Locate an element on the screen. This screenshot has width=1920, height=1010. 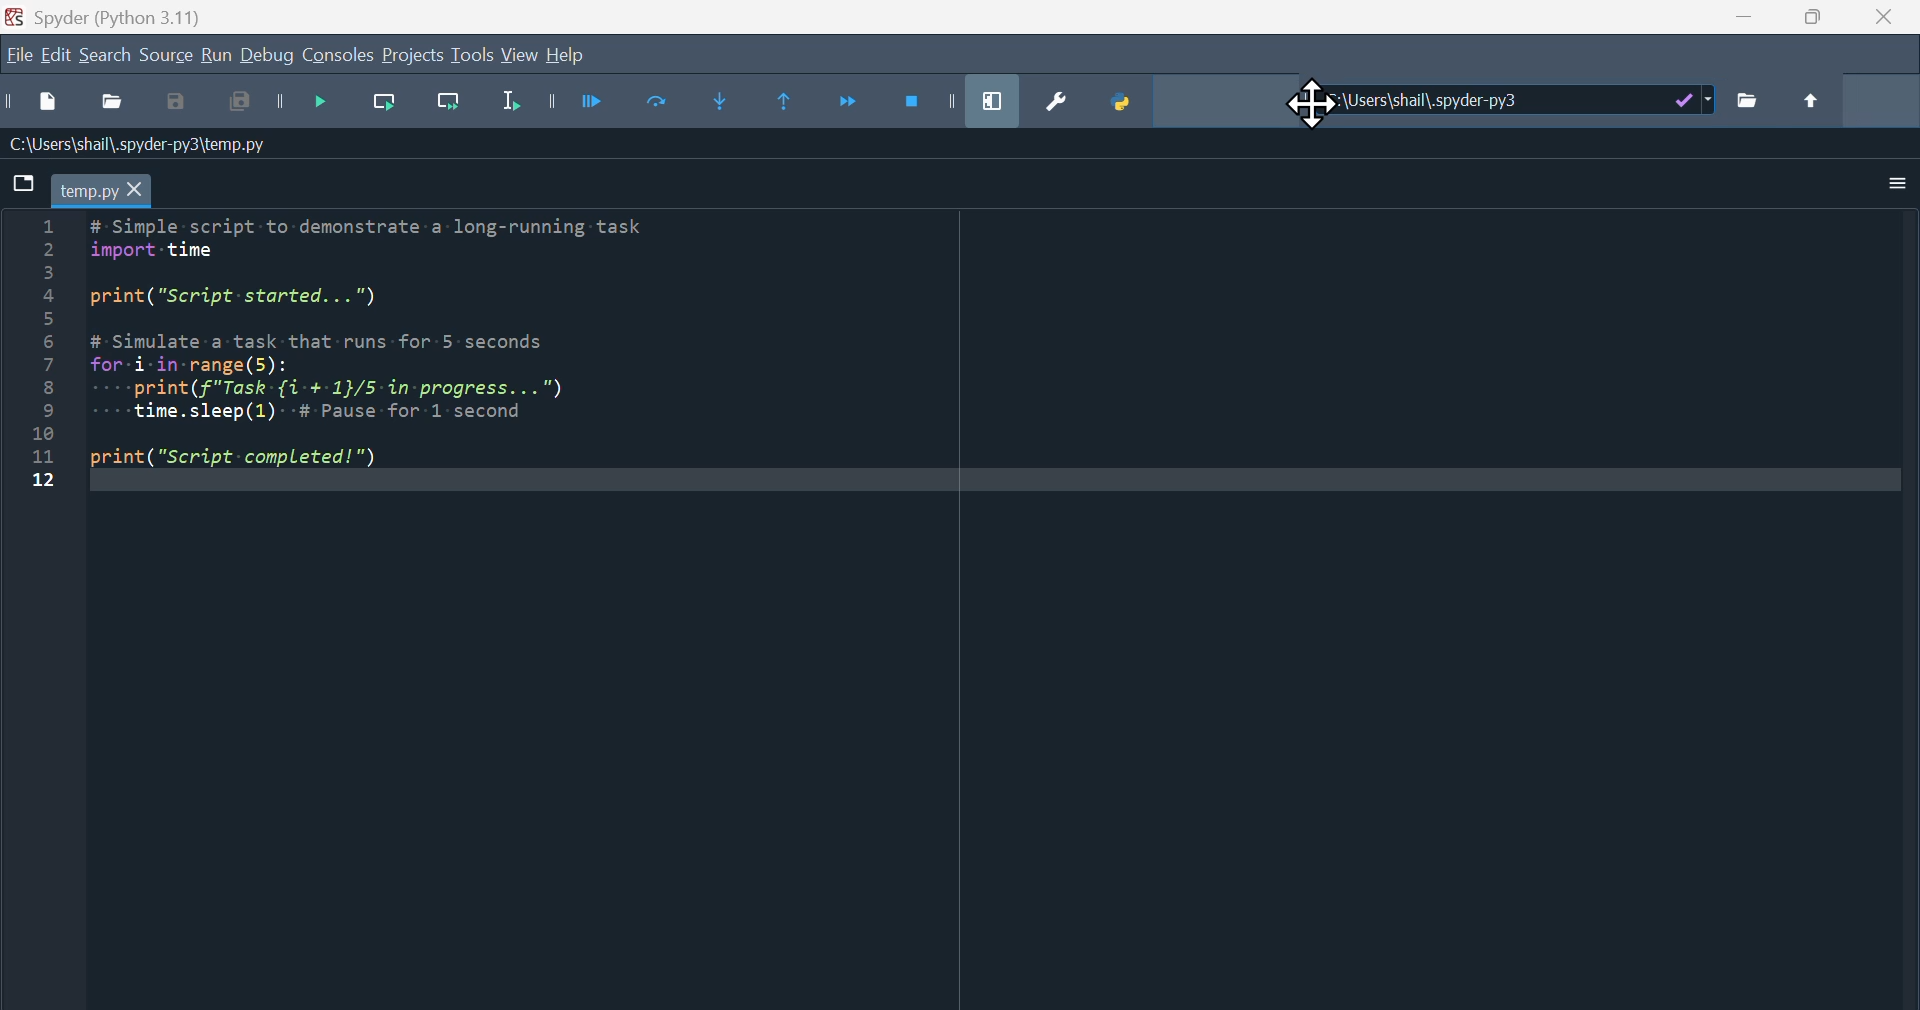
close is located at coordinates (1888, 23).